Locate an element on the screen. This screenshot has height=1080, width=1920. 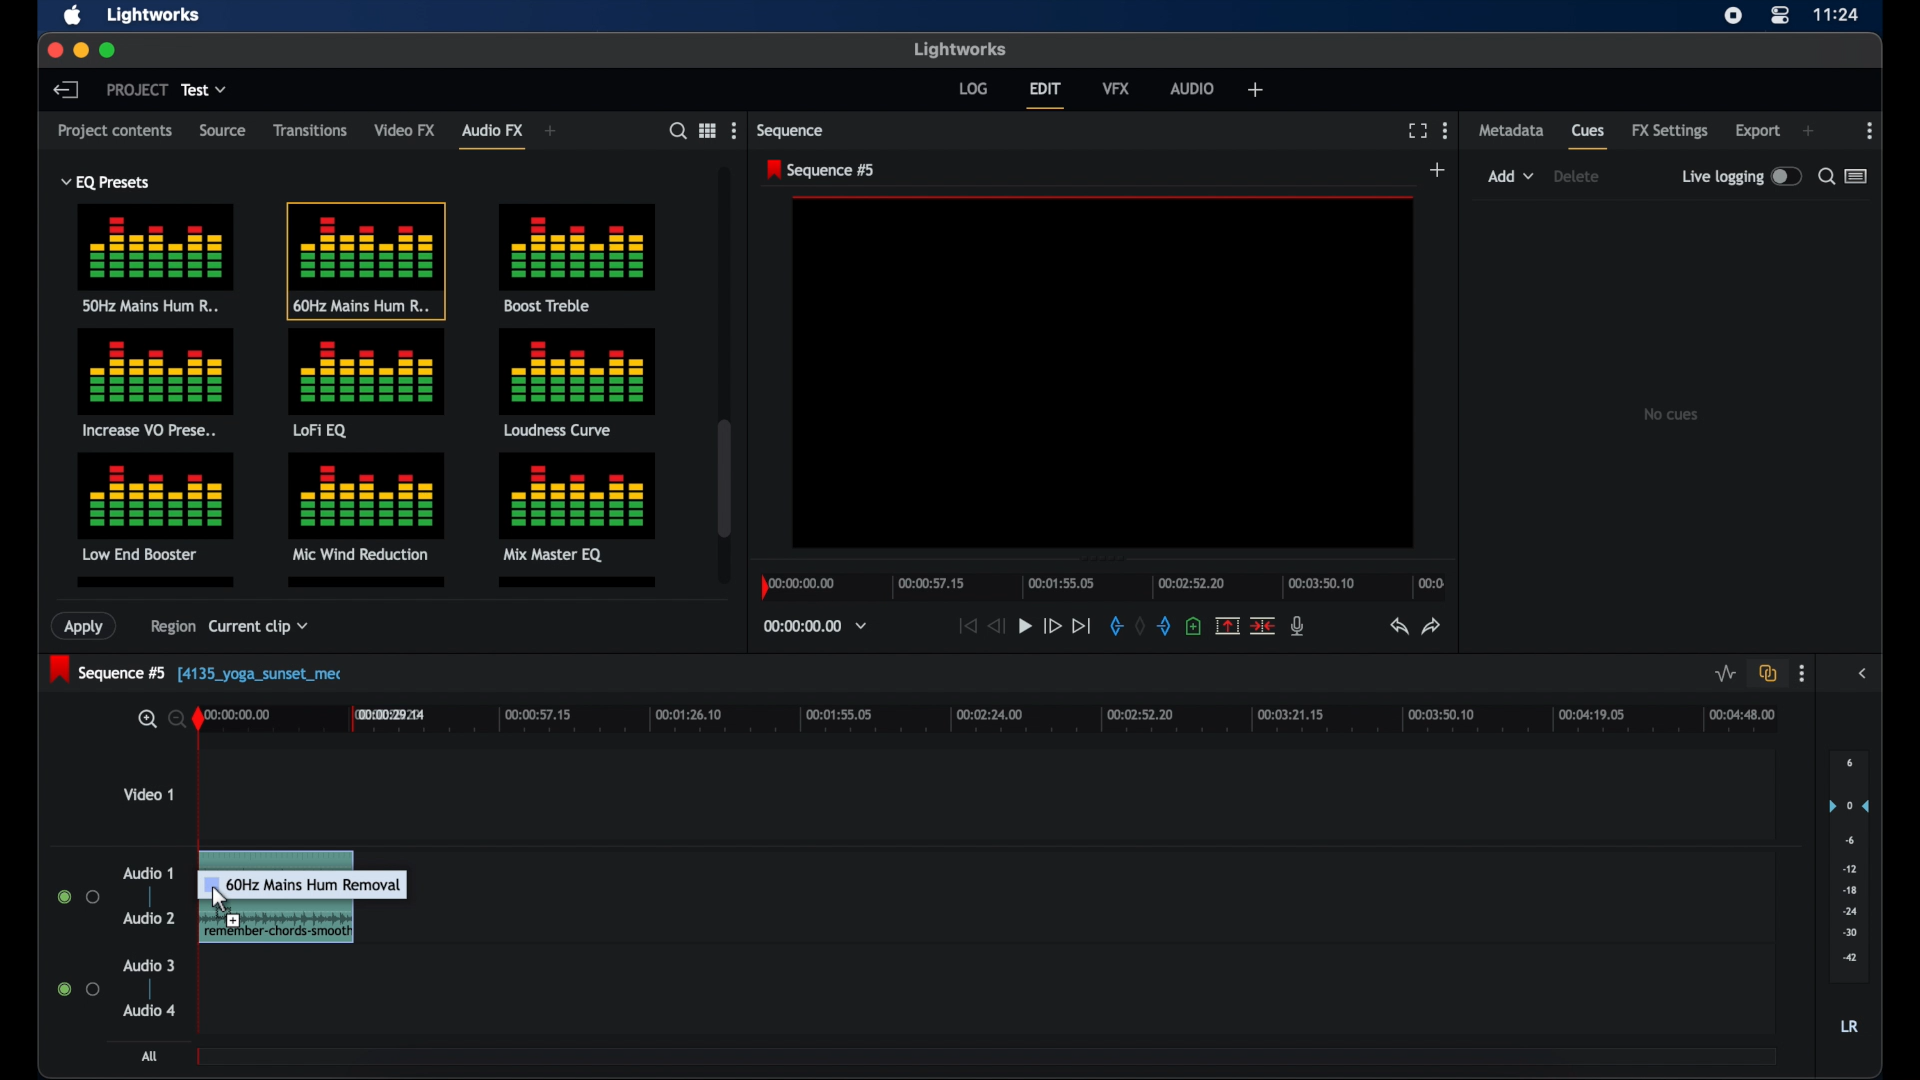
add is located at coordinates (1808, 131).